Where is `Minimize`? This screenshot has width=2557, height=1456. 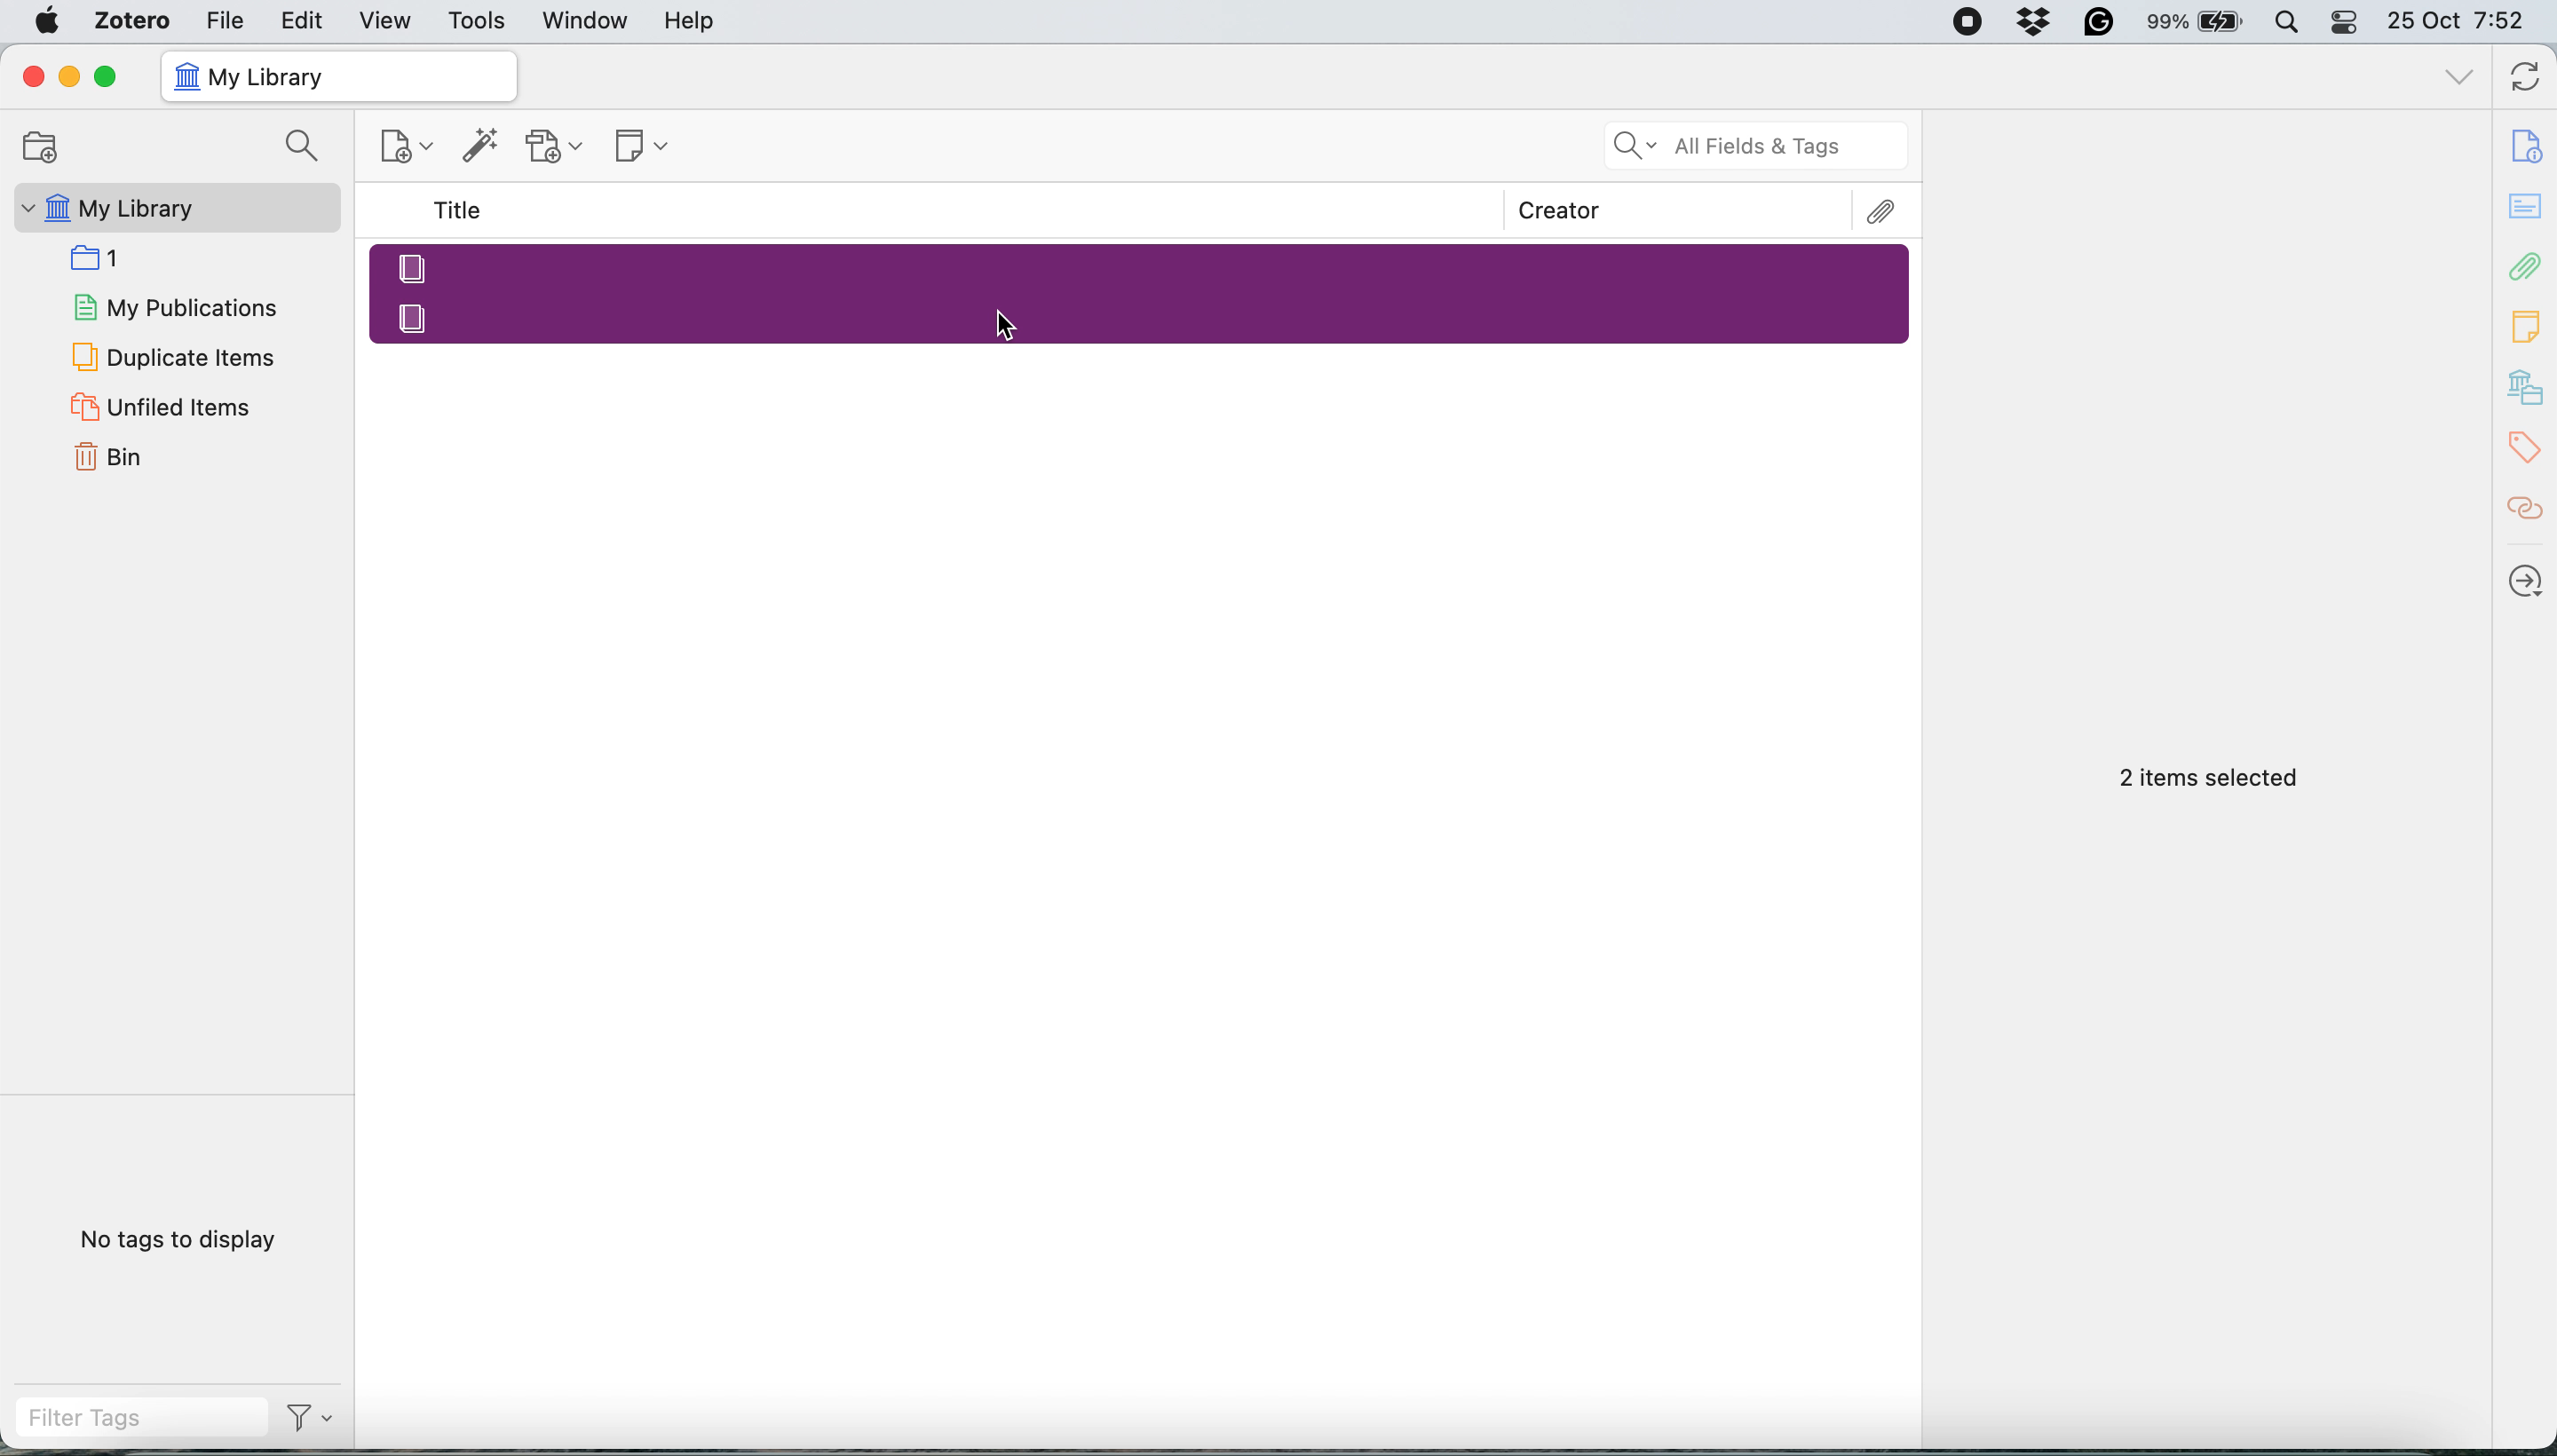
Minimize is located at coordinates (67, 77).